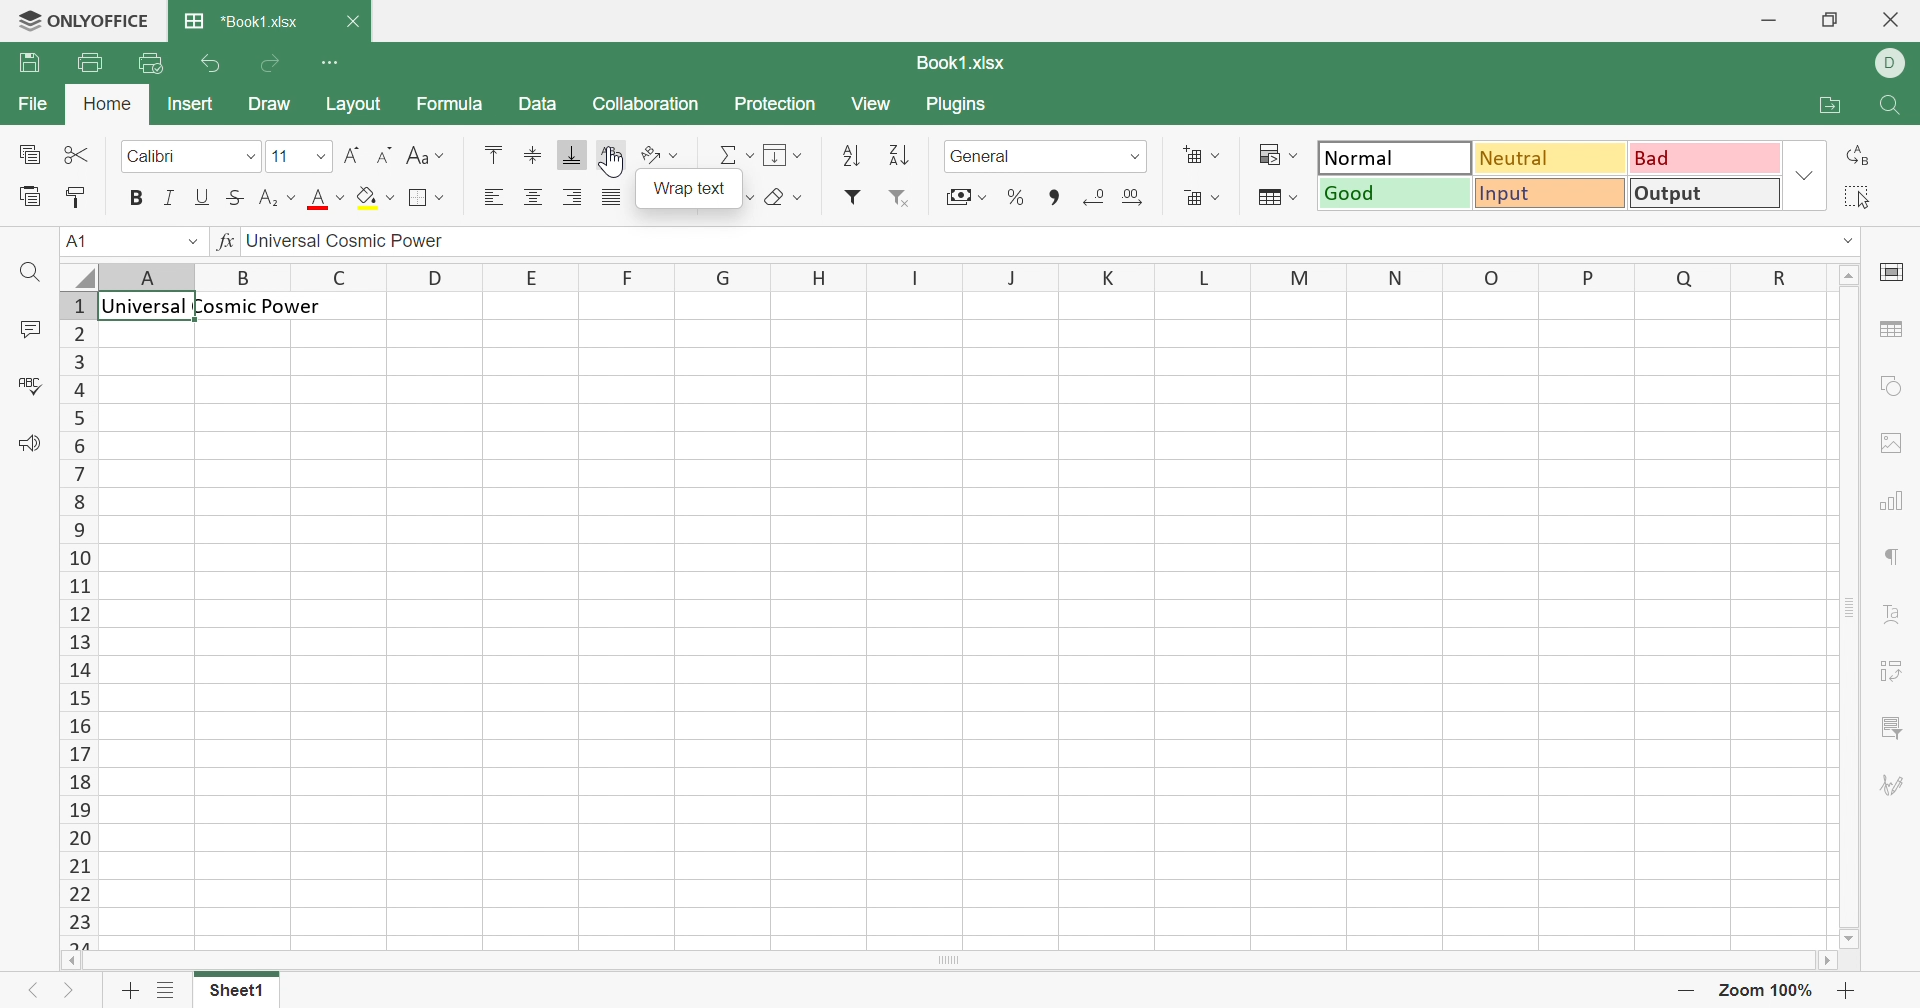 The width and height of the screenshot is (1920, 1008). I want to click on Decrement font size, so click(388, 153).